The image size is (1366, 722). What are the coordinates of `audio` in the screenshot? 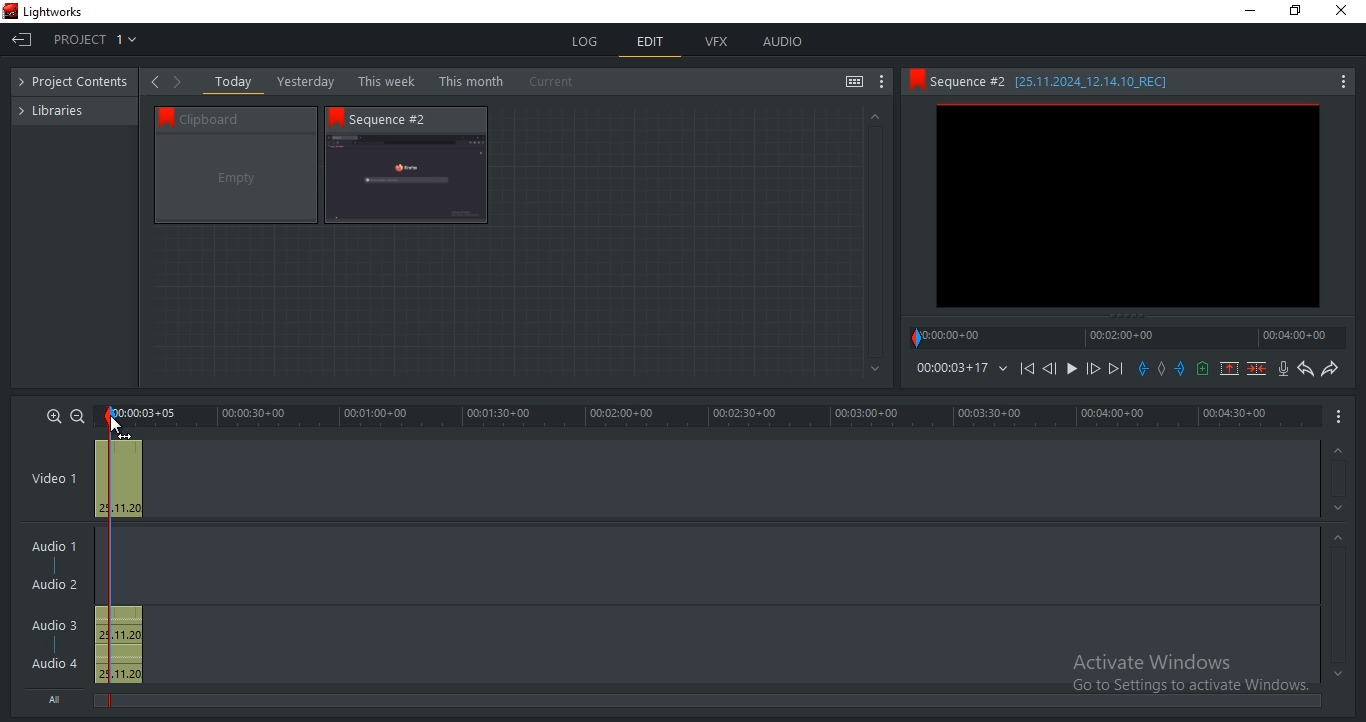 It's located at (782, 41).